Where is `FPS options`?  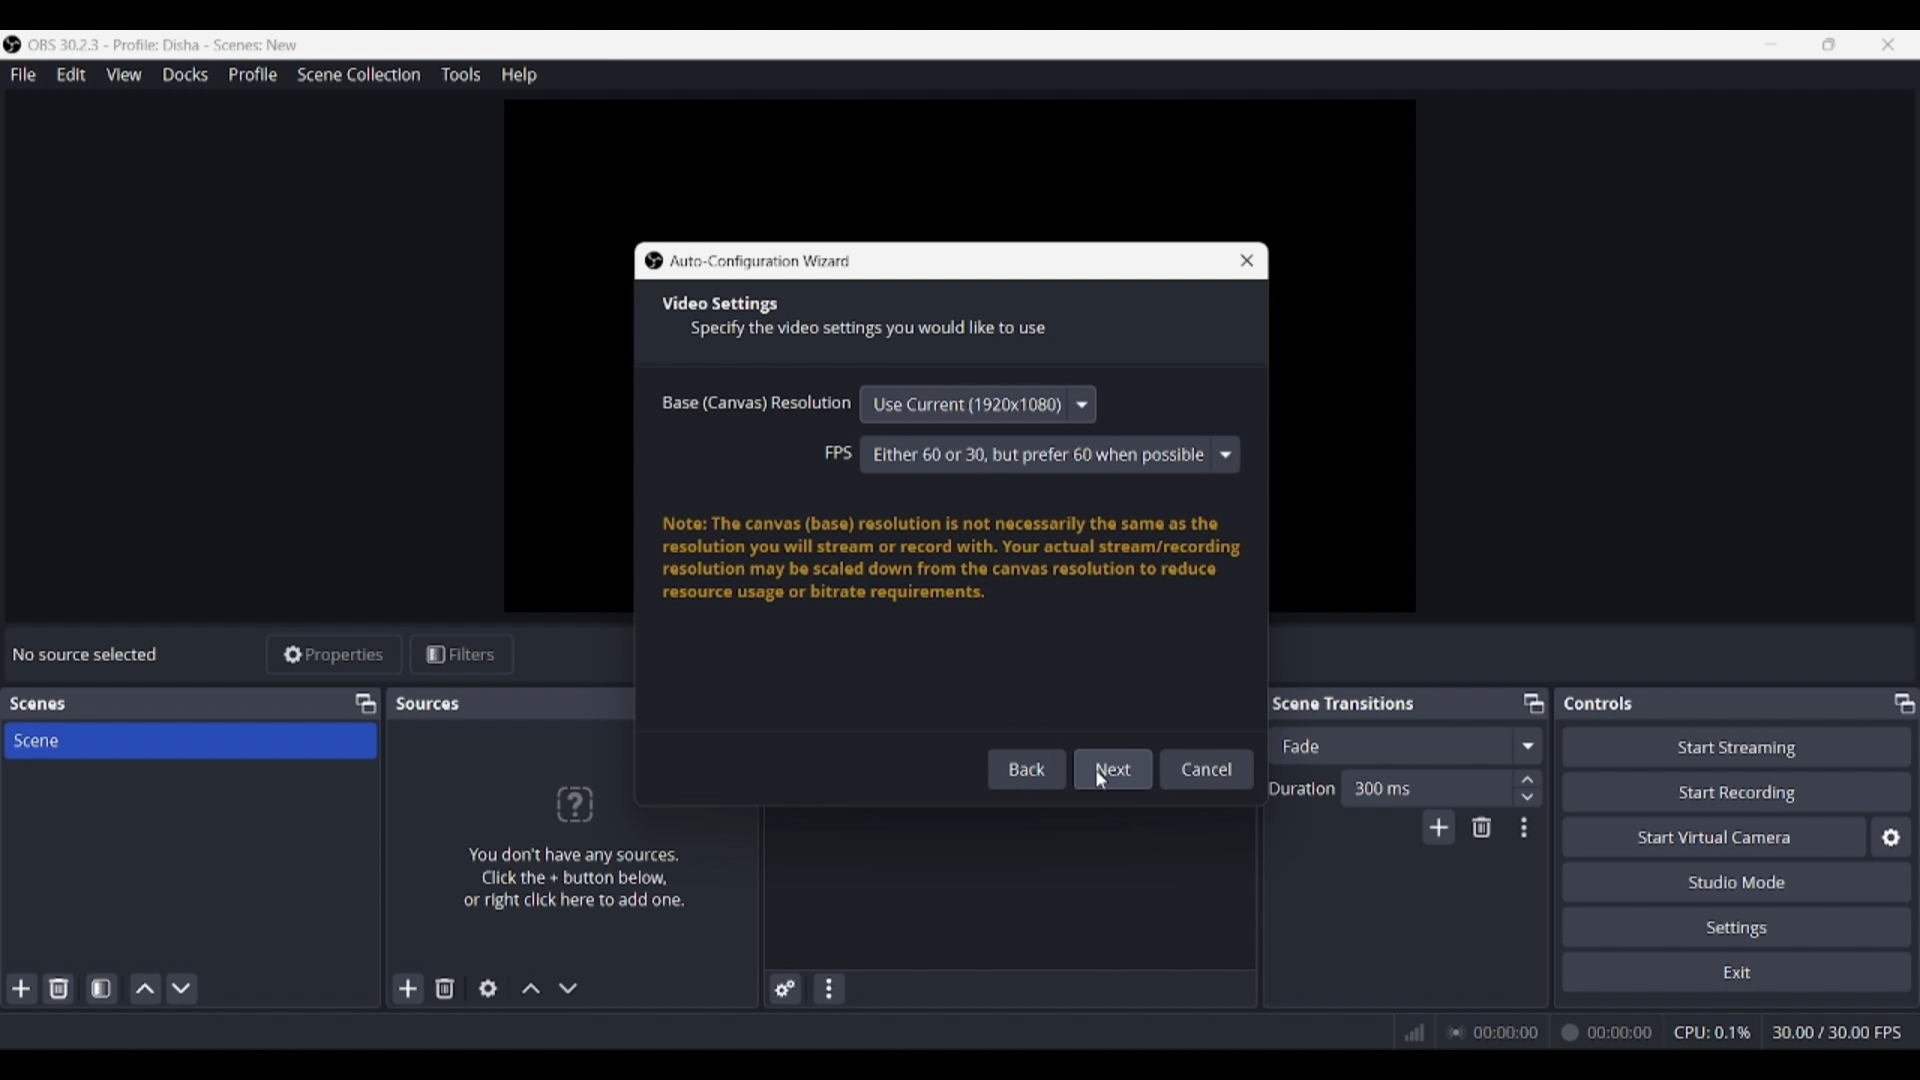
FPS options is located at coordinates (1050, 455).